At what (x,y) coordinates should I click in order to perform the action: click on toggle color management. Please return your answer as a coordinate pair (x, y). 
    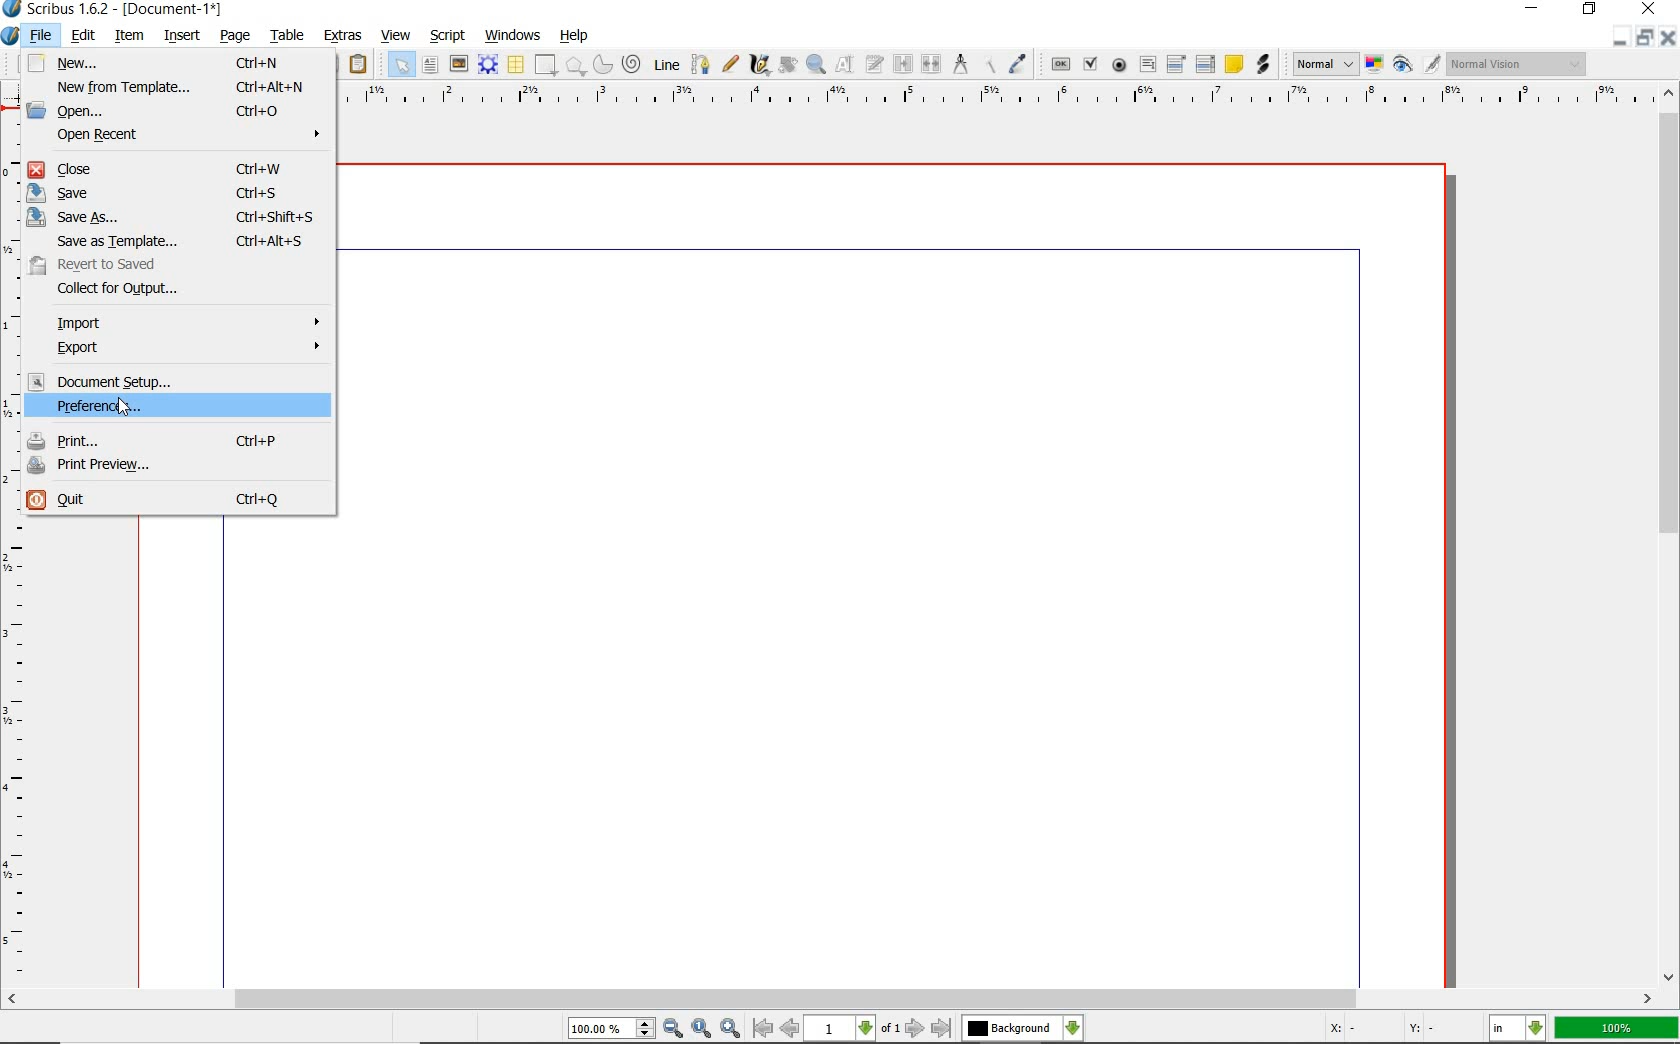
    Looking at the image, I should click on (1374, 63).